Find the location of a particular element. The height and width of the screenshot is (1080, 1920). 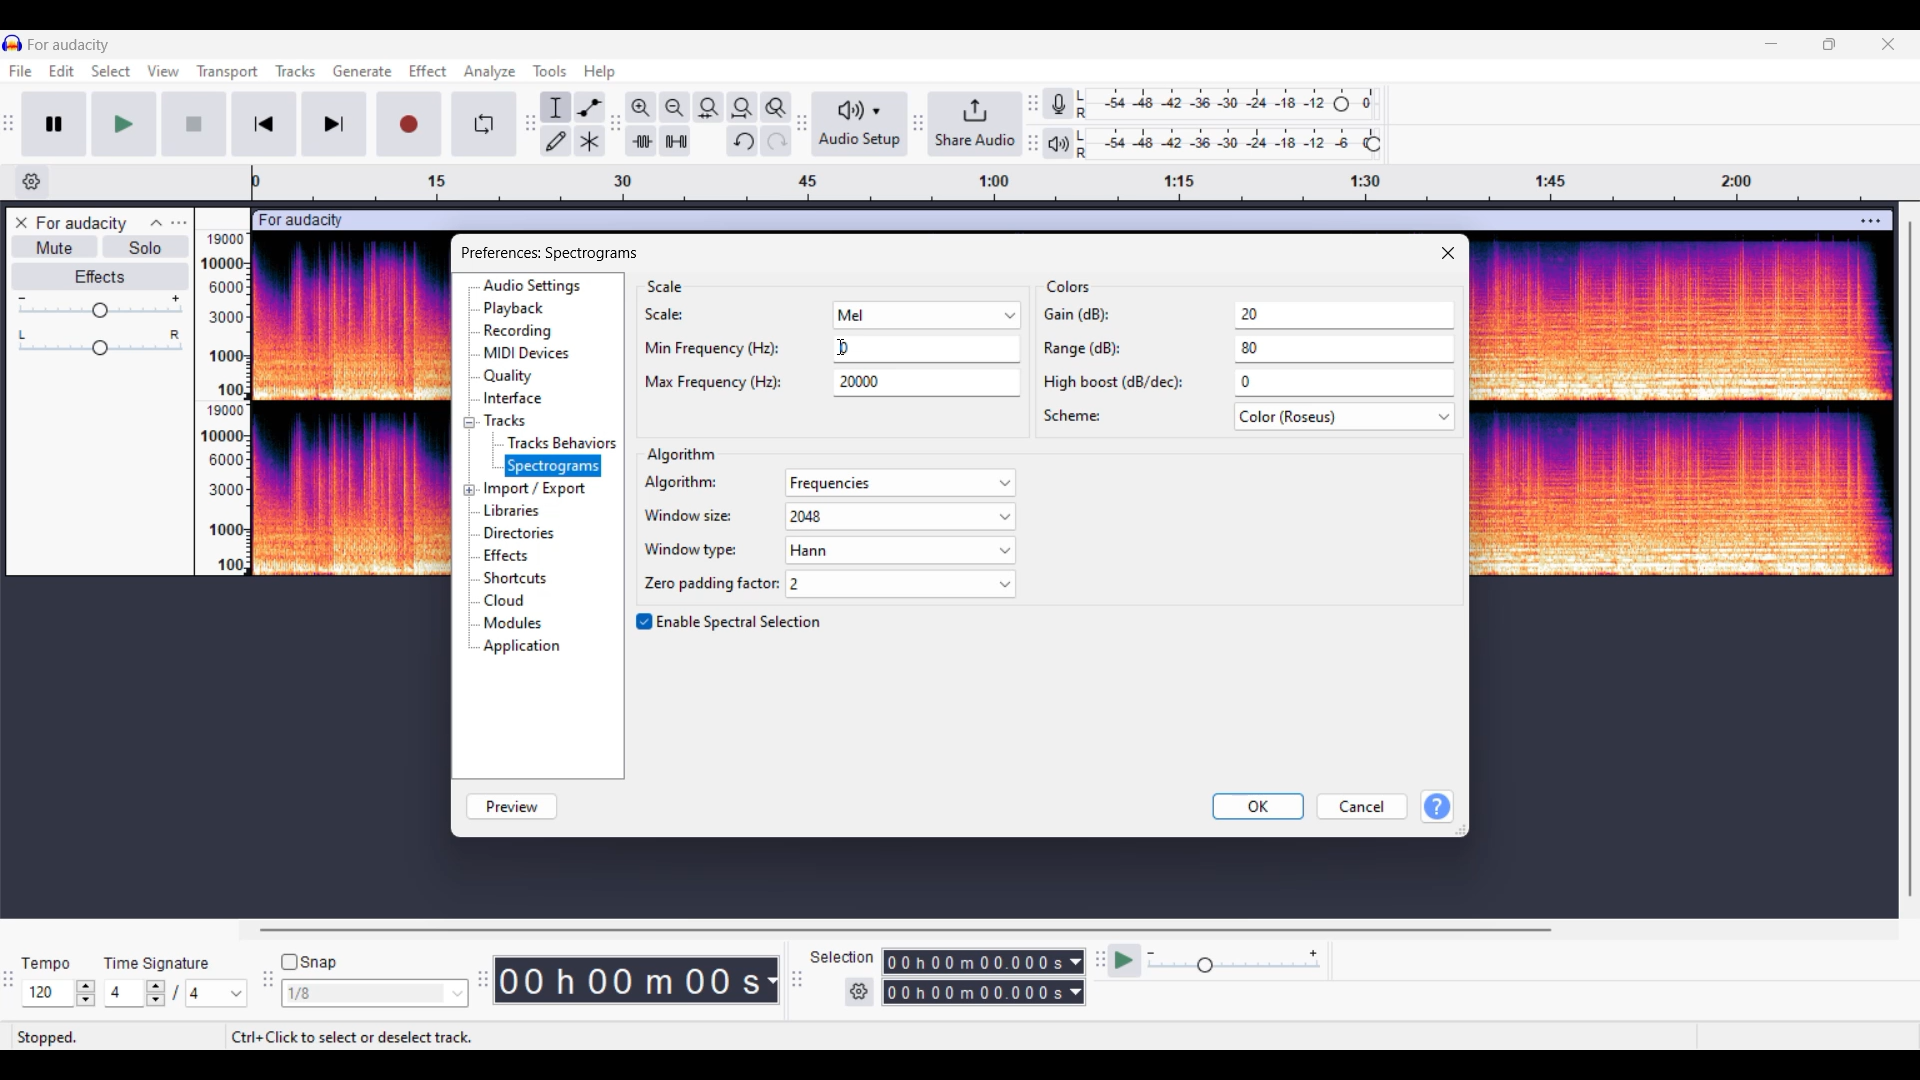

Undo is located at coordinates (742, 141).